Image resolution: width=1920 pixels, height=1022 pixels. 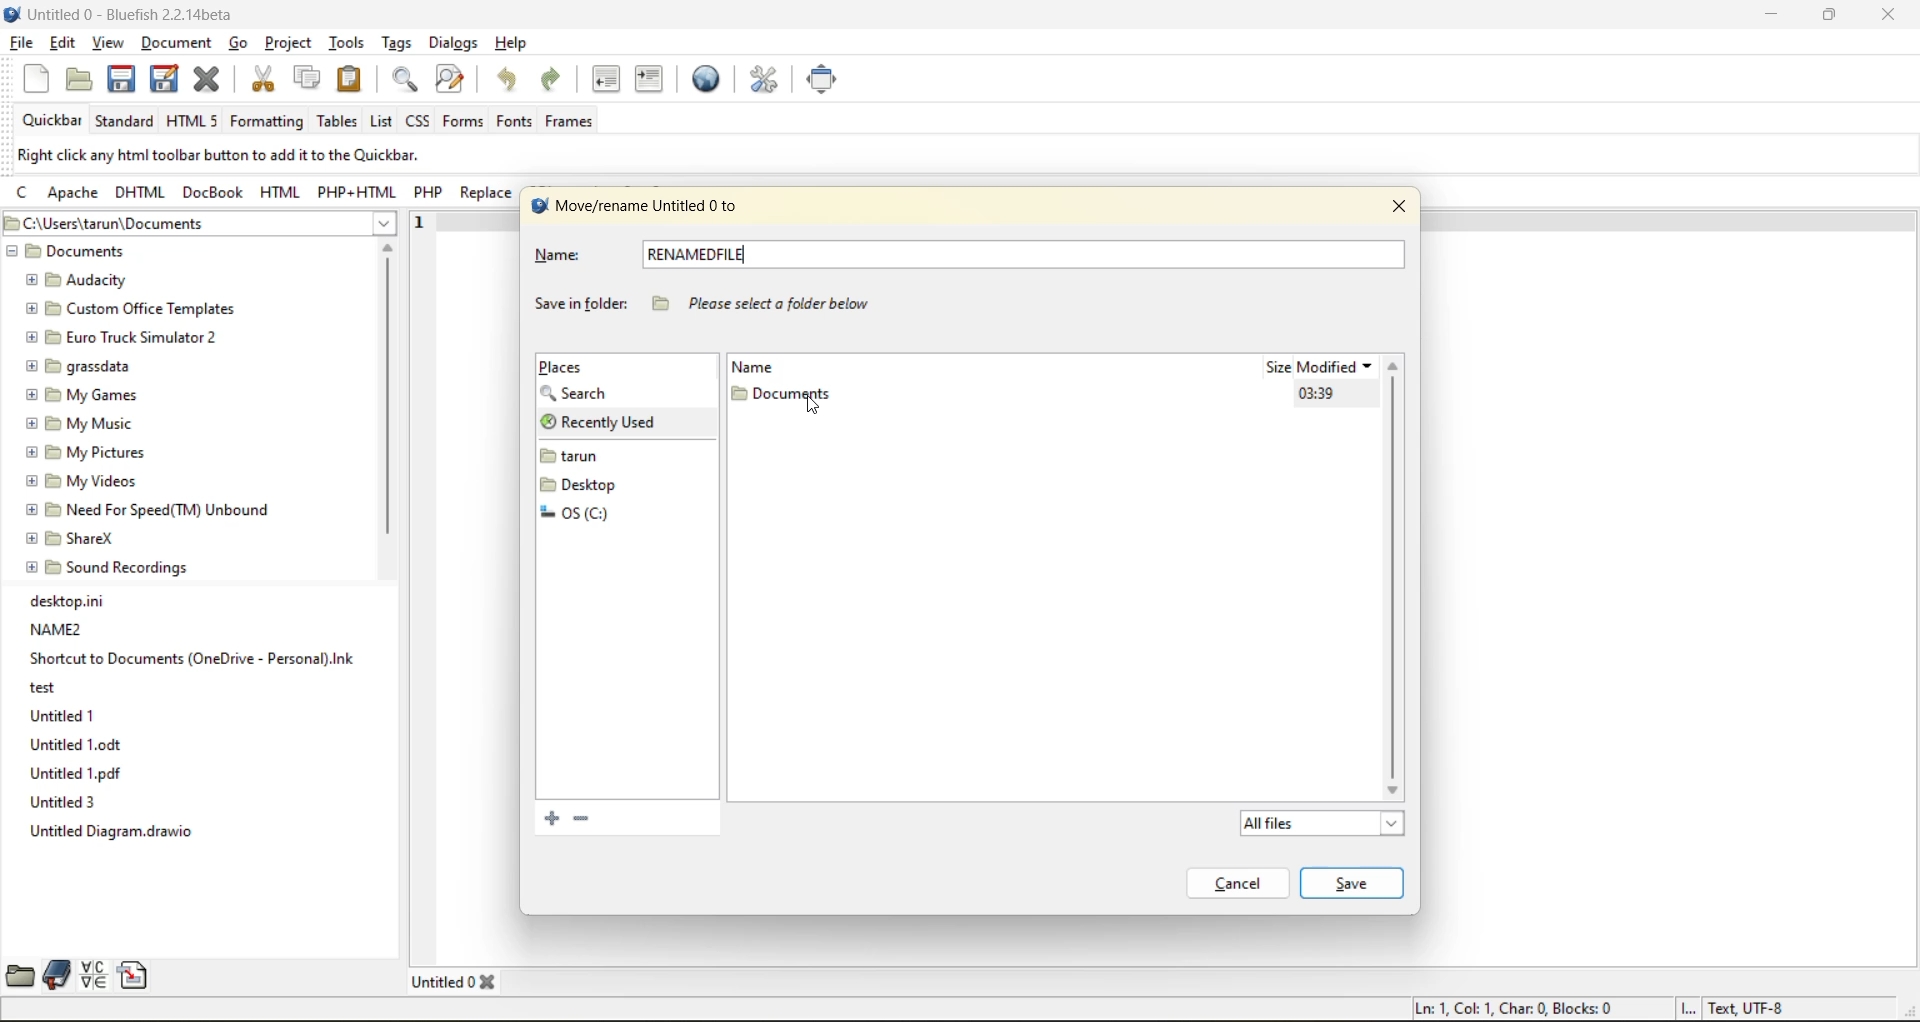 What do you see at coordinates (761, 298) in the screenshot?
I see `“Please select a folder below` at bounding box center [761, 298].